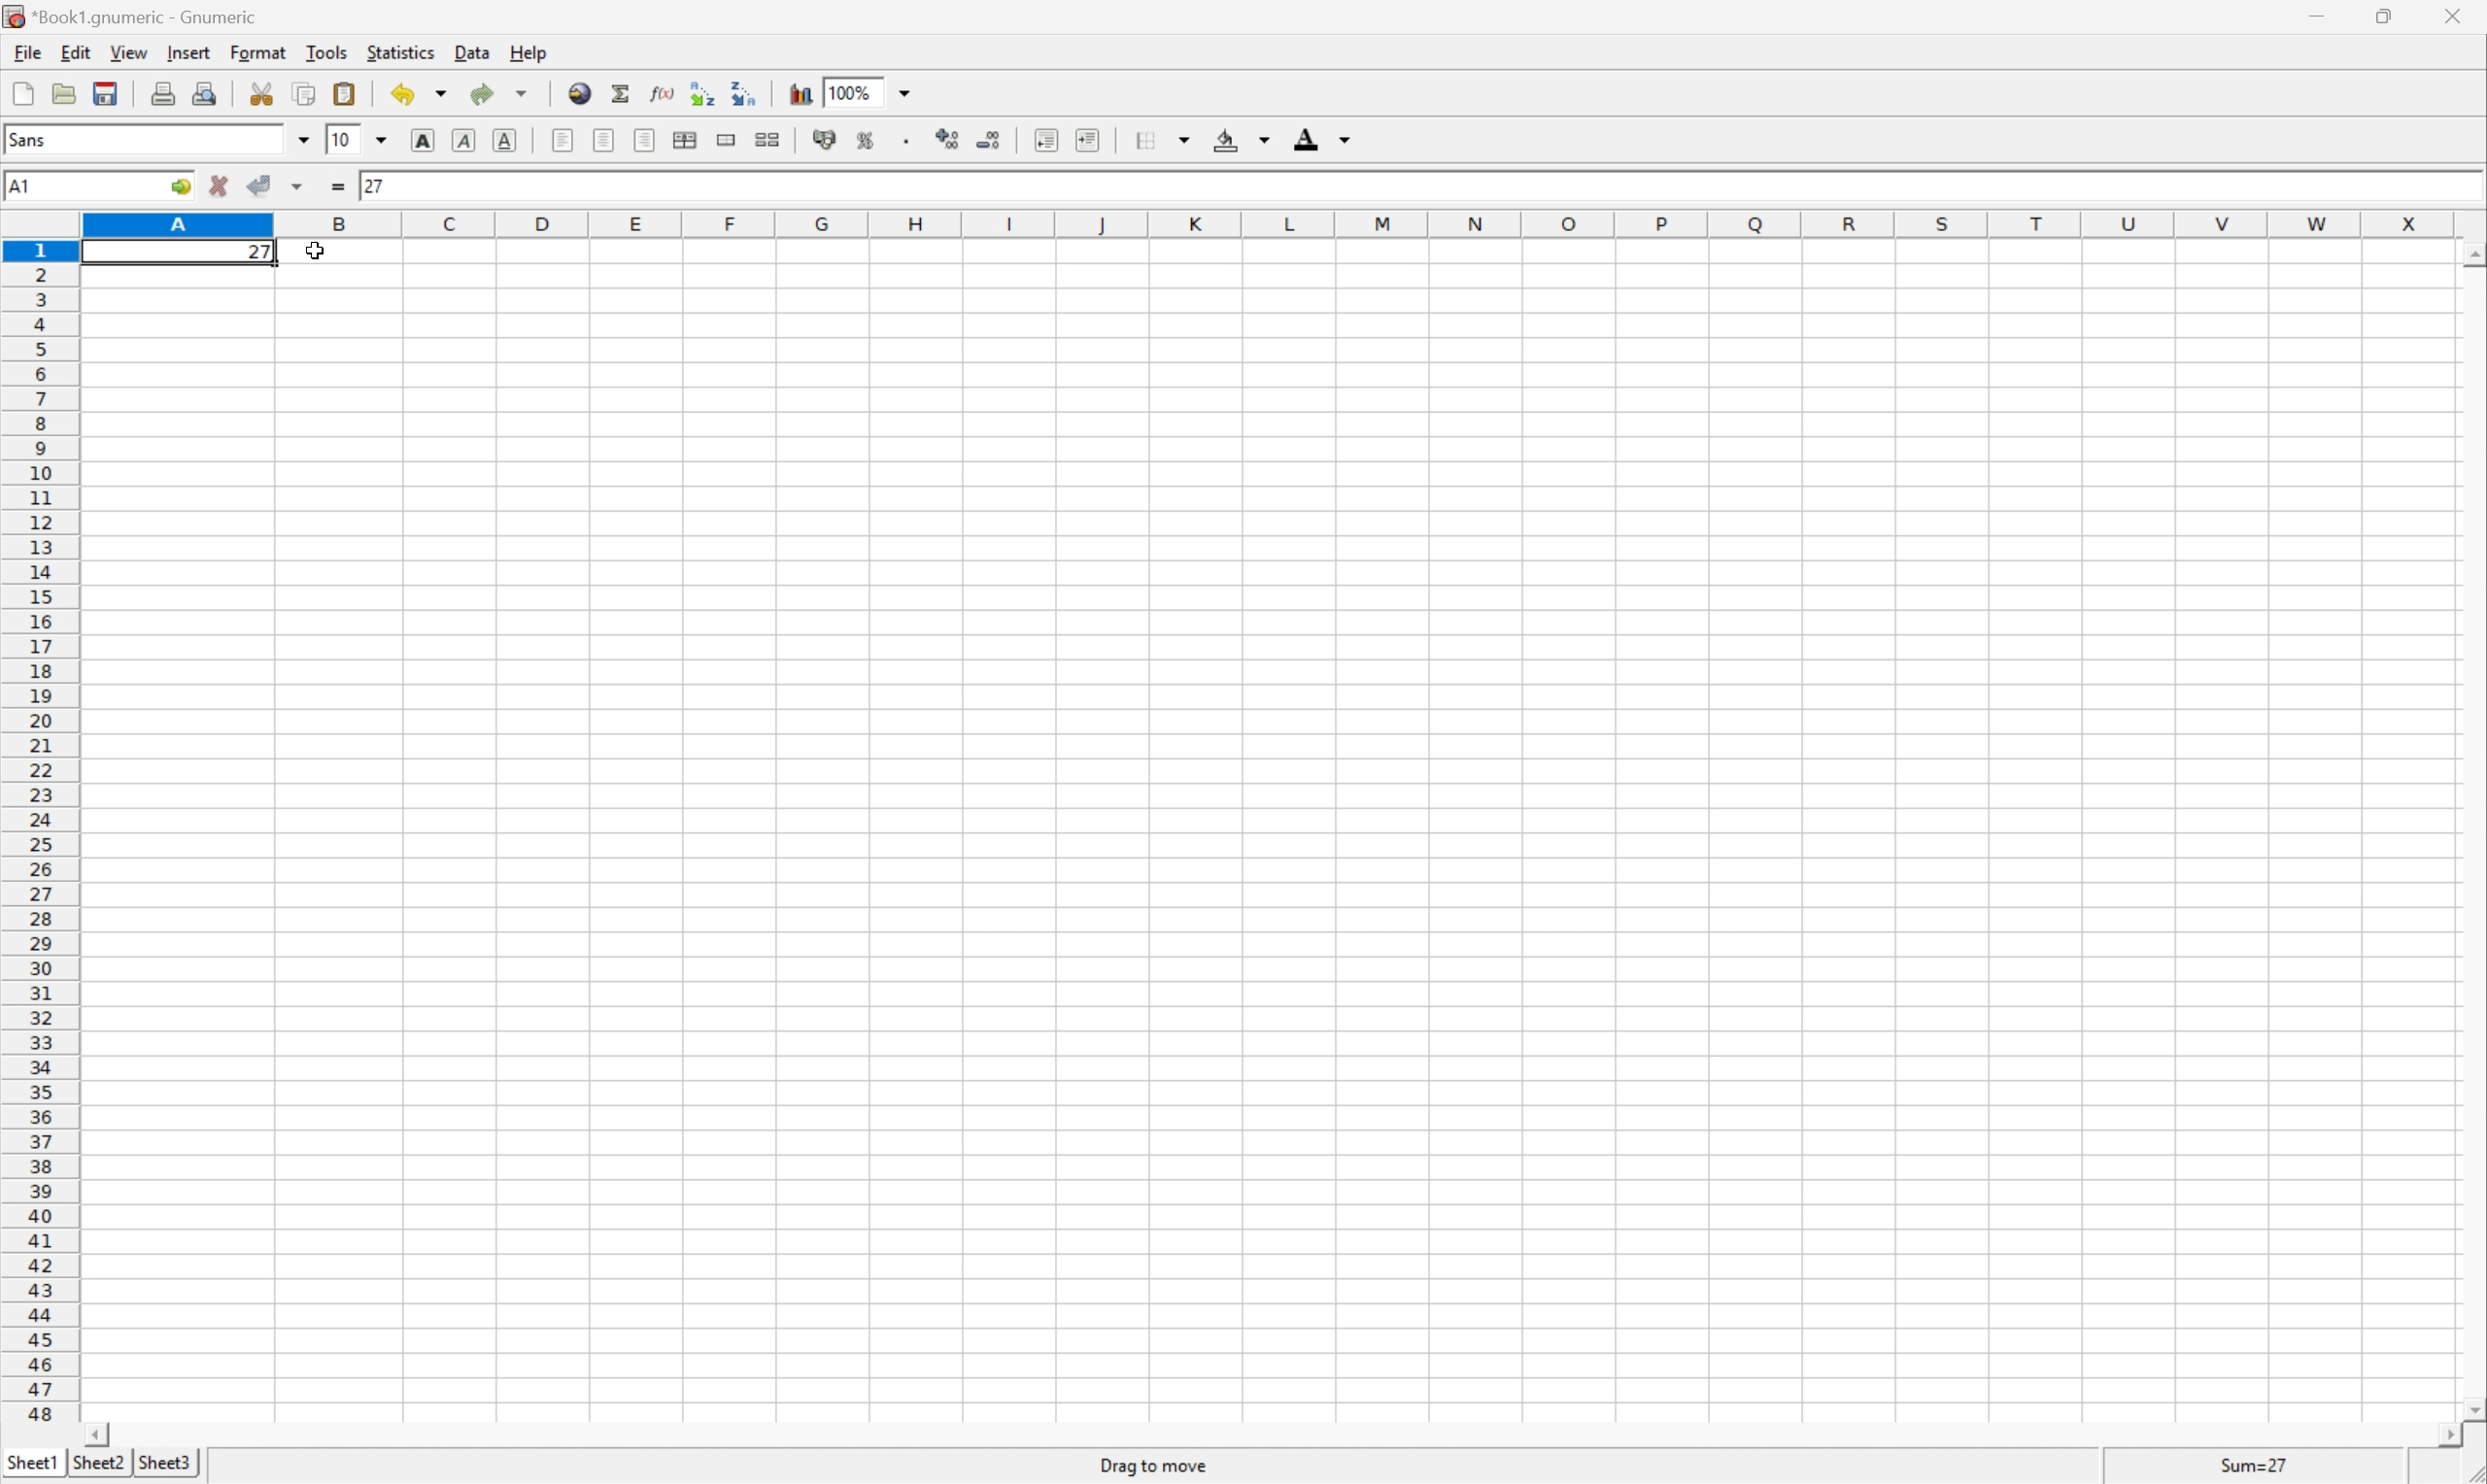 The height and width of the screenshot is (1484, 2487). I want to click on Underline, so click(505, 143).